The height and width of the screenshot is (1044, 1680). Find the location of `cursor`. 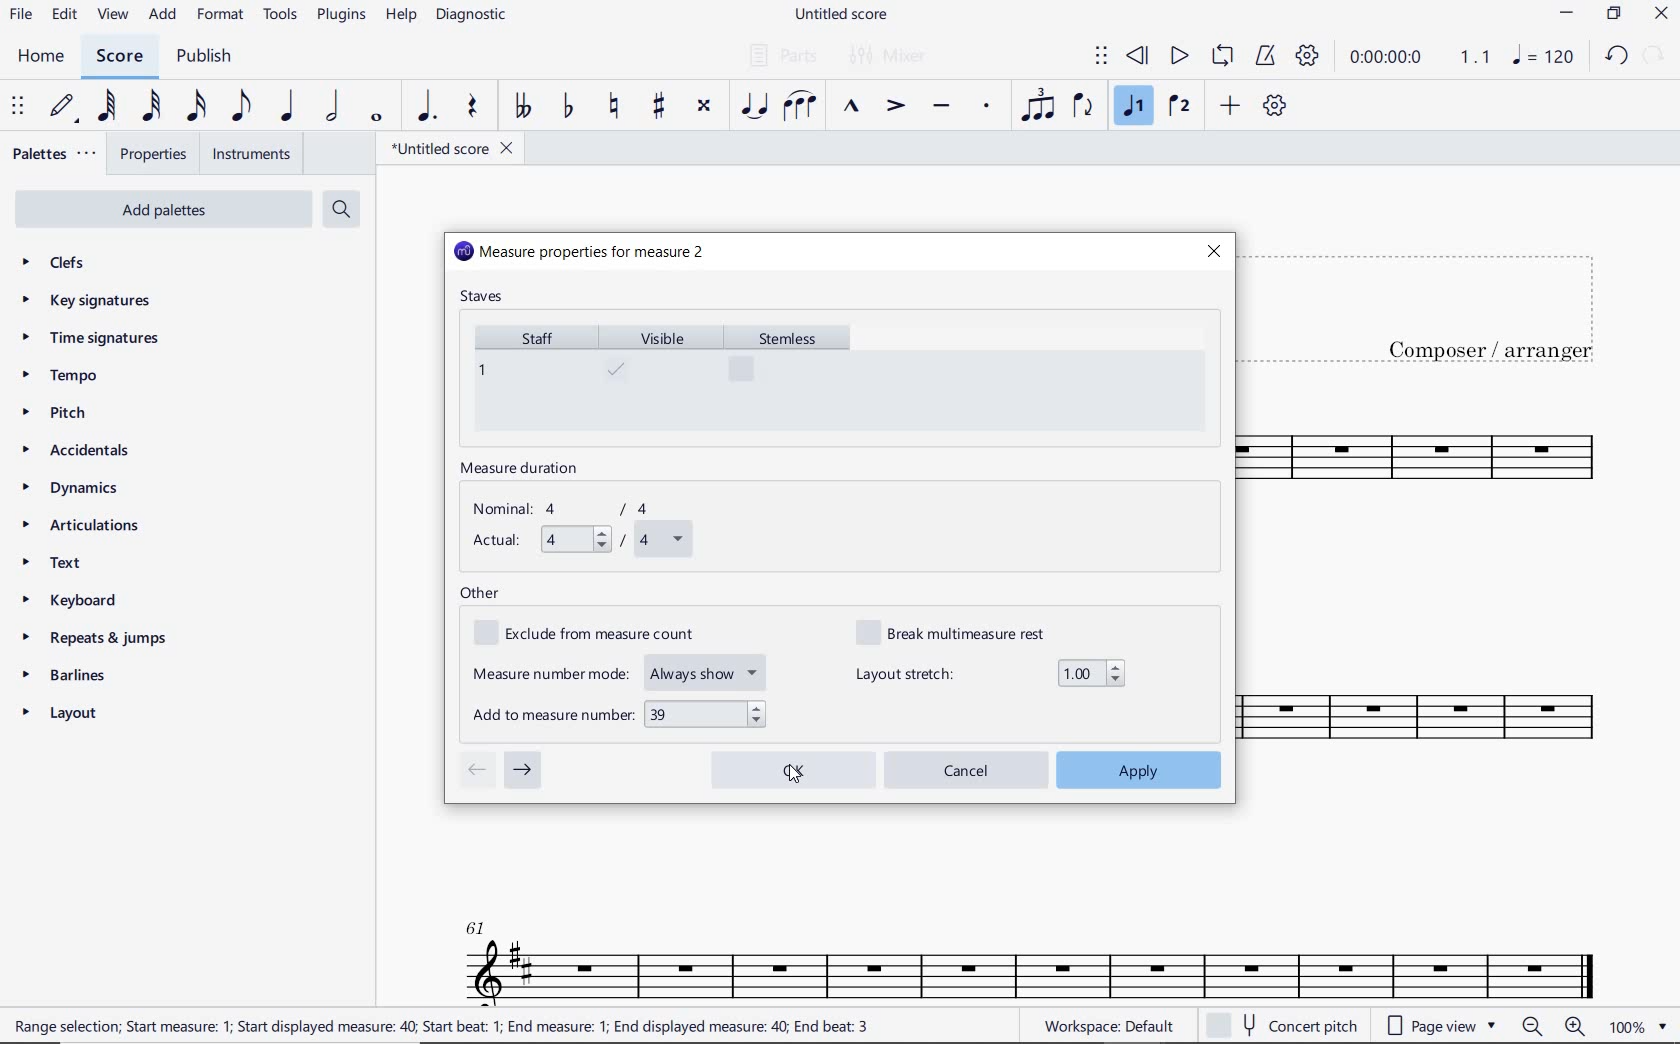

cursor is located at coordinates (793, 777).